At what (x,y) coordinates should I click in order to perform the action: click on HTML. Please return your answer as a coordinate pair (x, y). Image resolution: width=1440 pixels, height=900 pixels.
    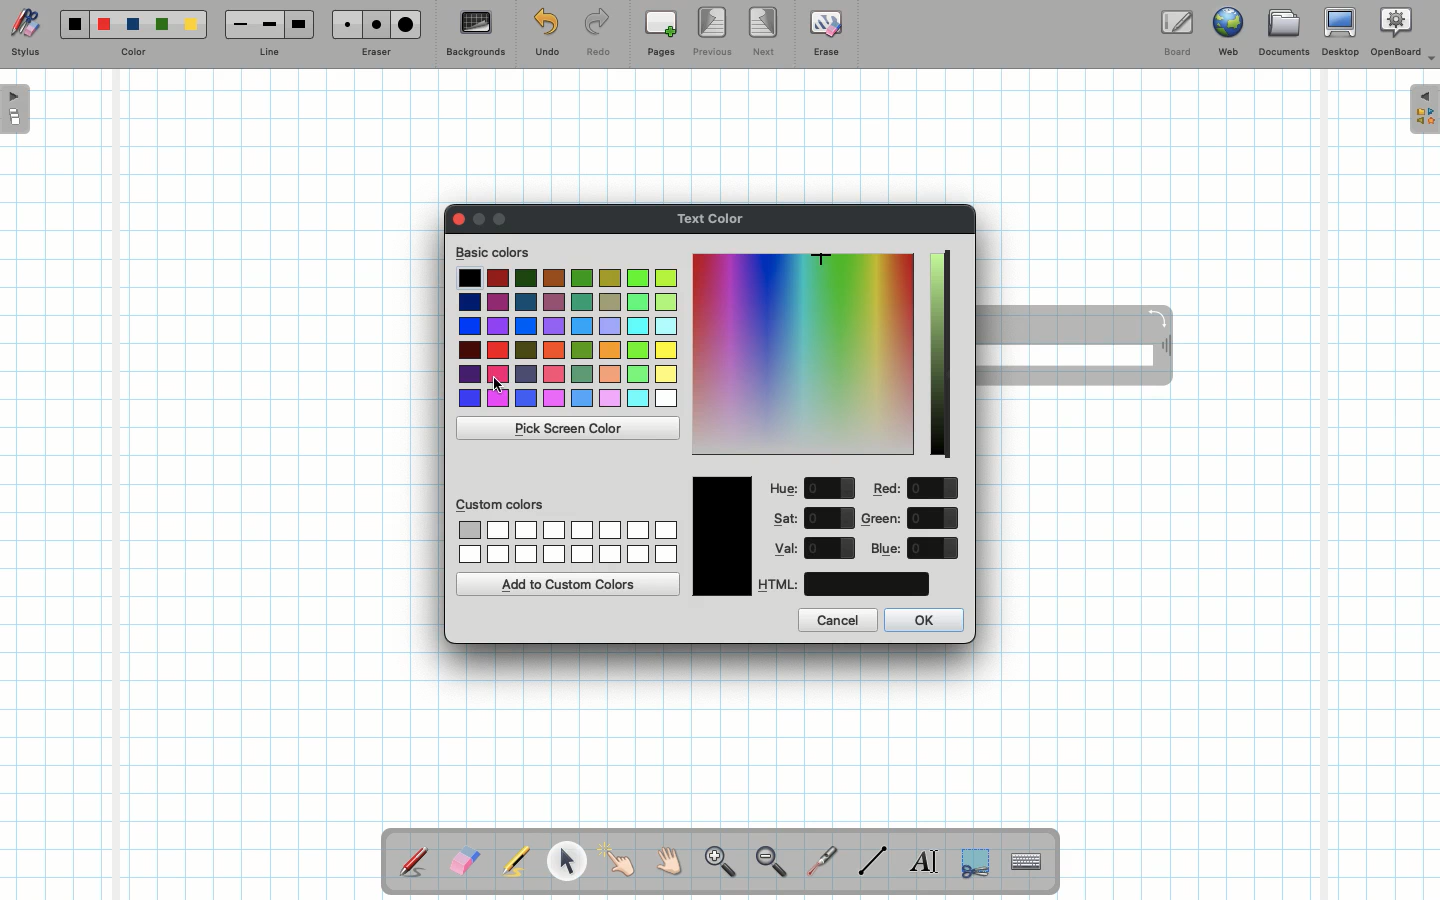
    Looking at the image, I should click on (779, 584).